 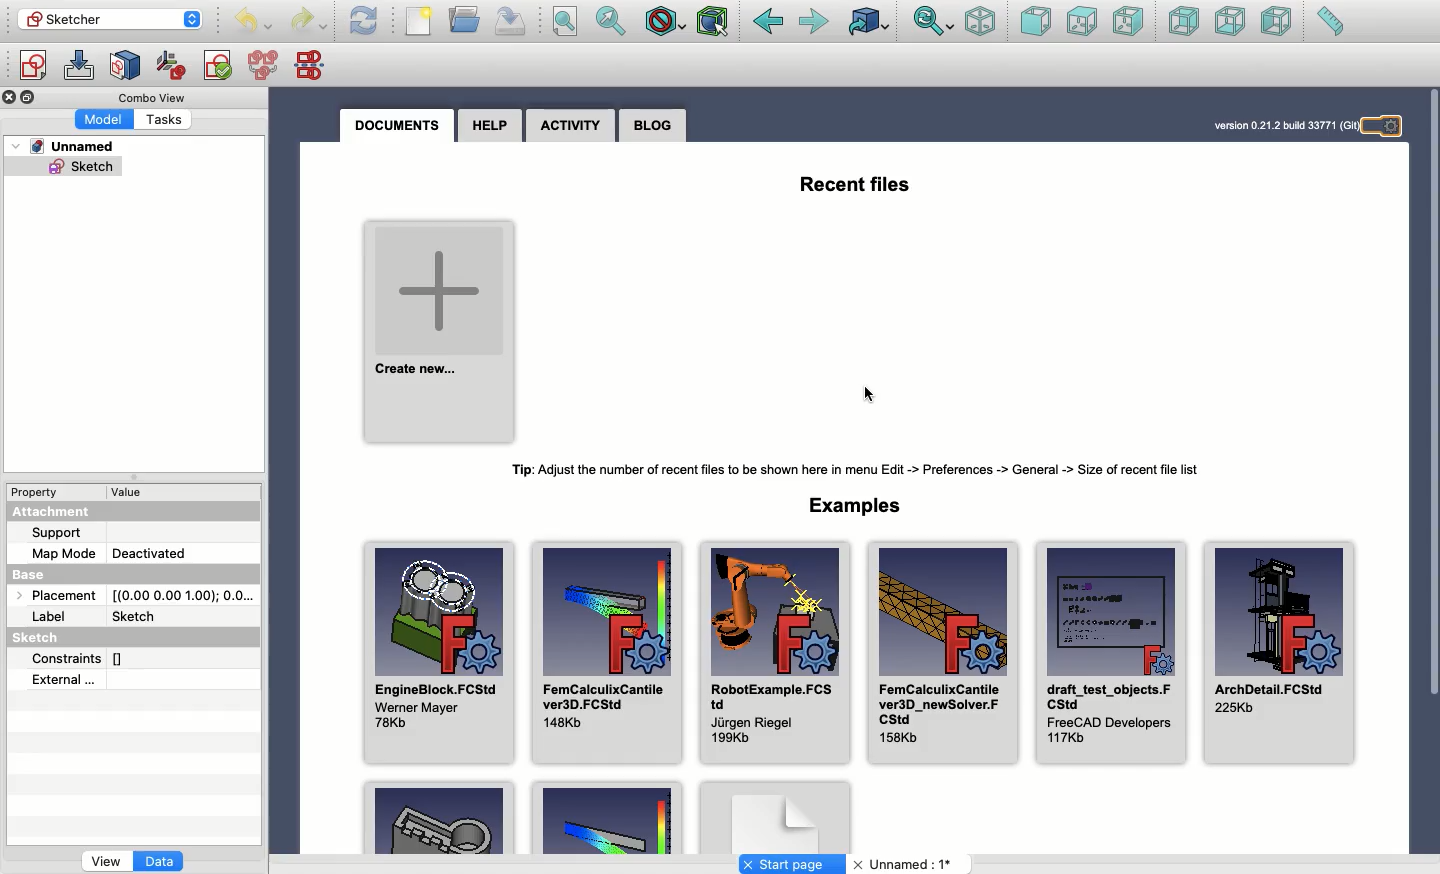 I want to click on Examples, so click(x=855, y=505).